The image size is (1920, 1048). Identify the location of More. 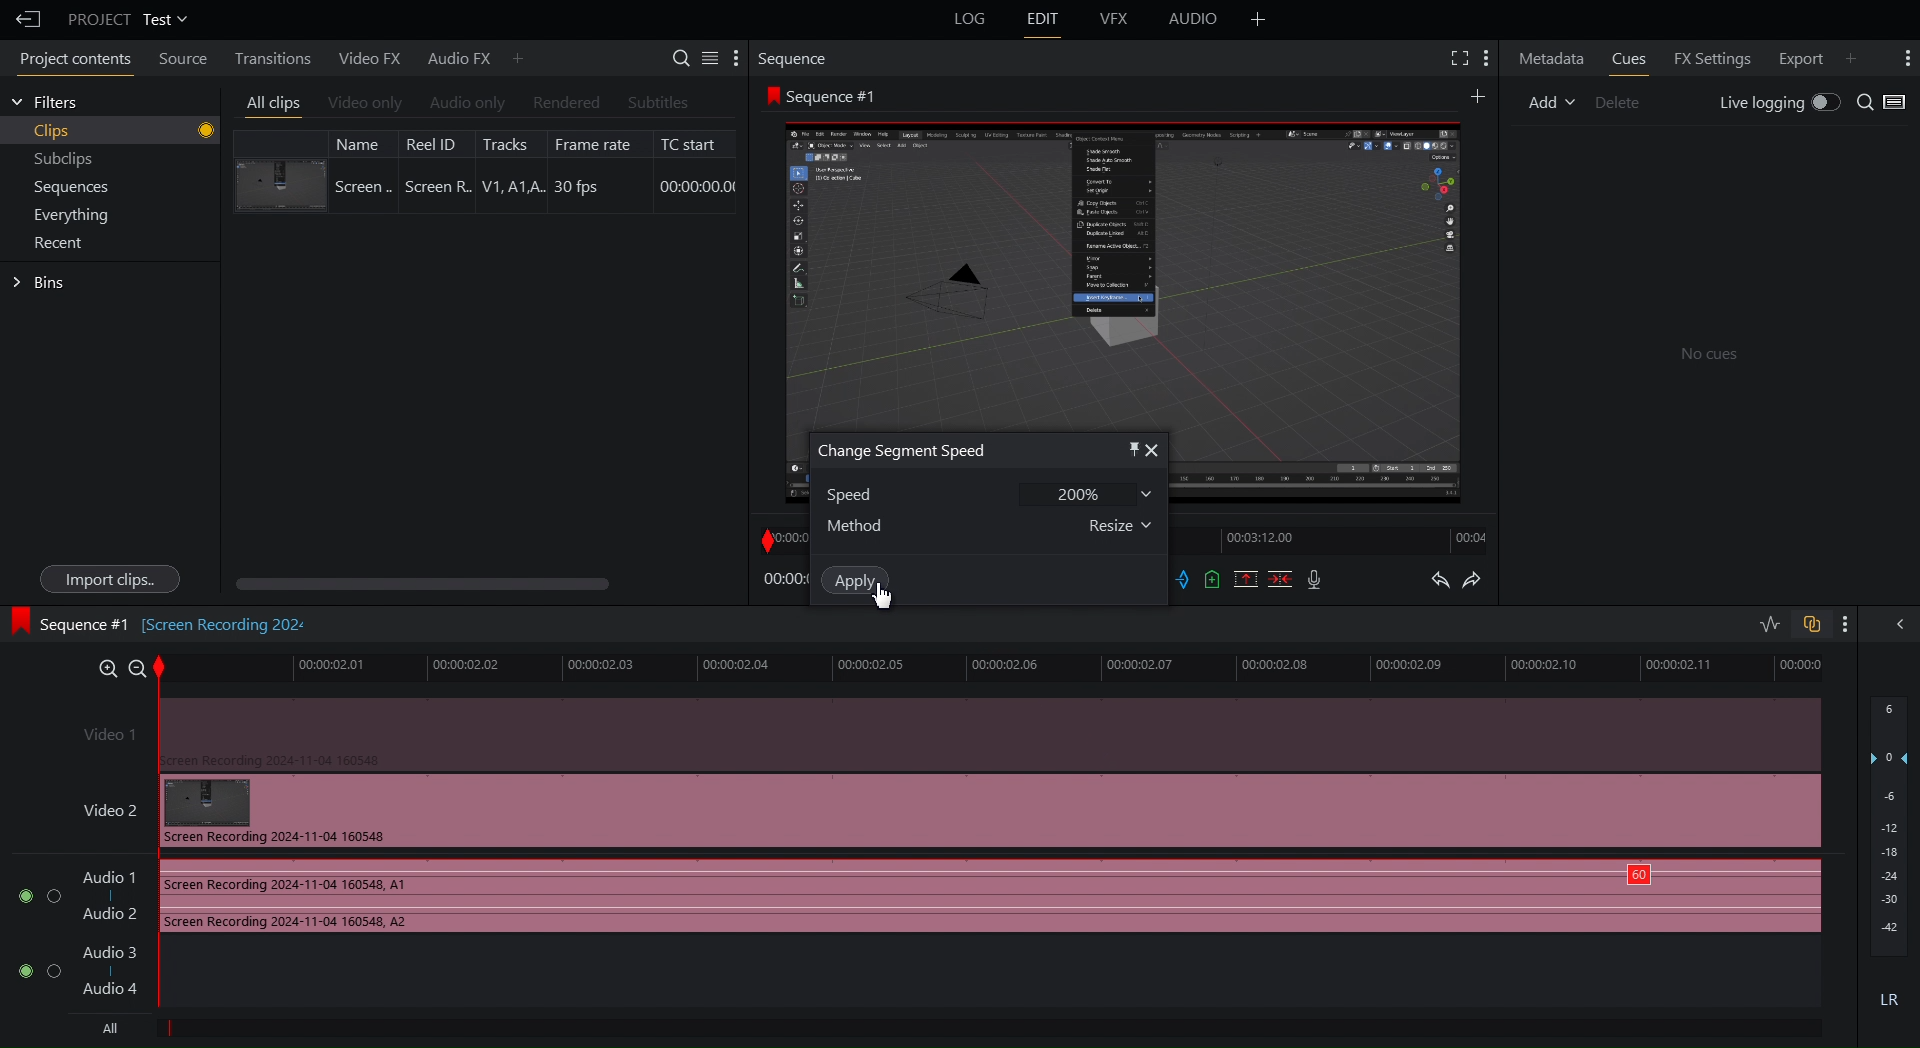
(1258, 19).